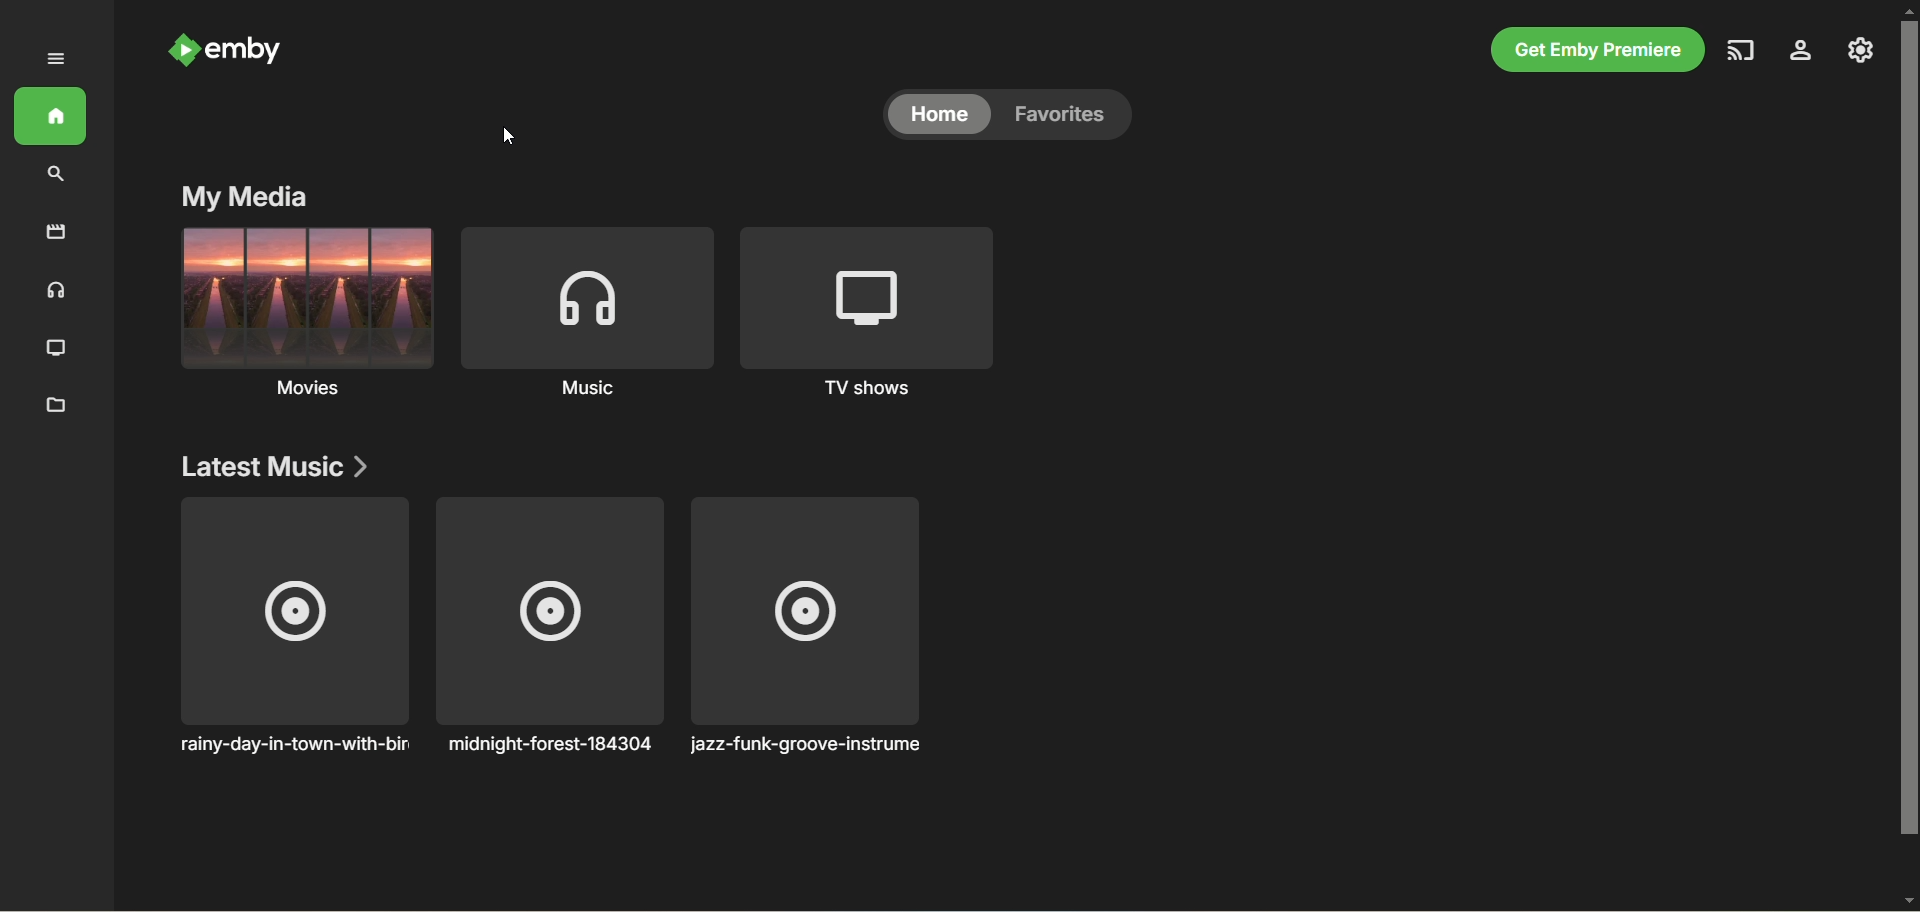  What do you see at coordinates (939, 116) in the screenshot?
I see `home` at bounding box center [939, 116].